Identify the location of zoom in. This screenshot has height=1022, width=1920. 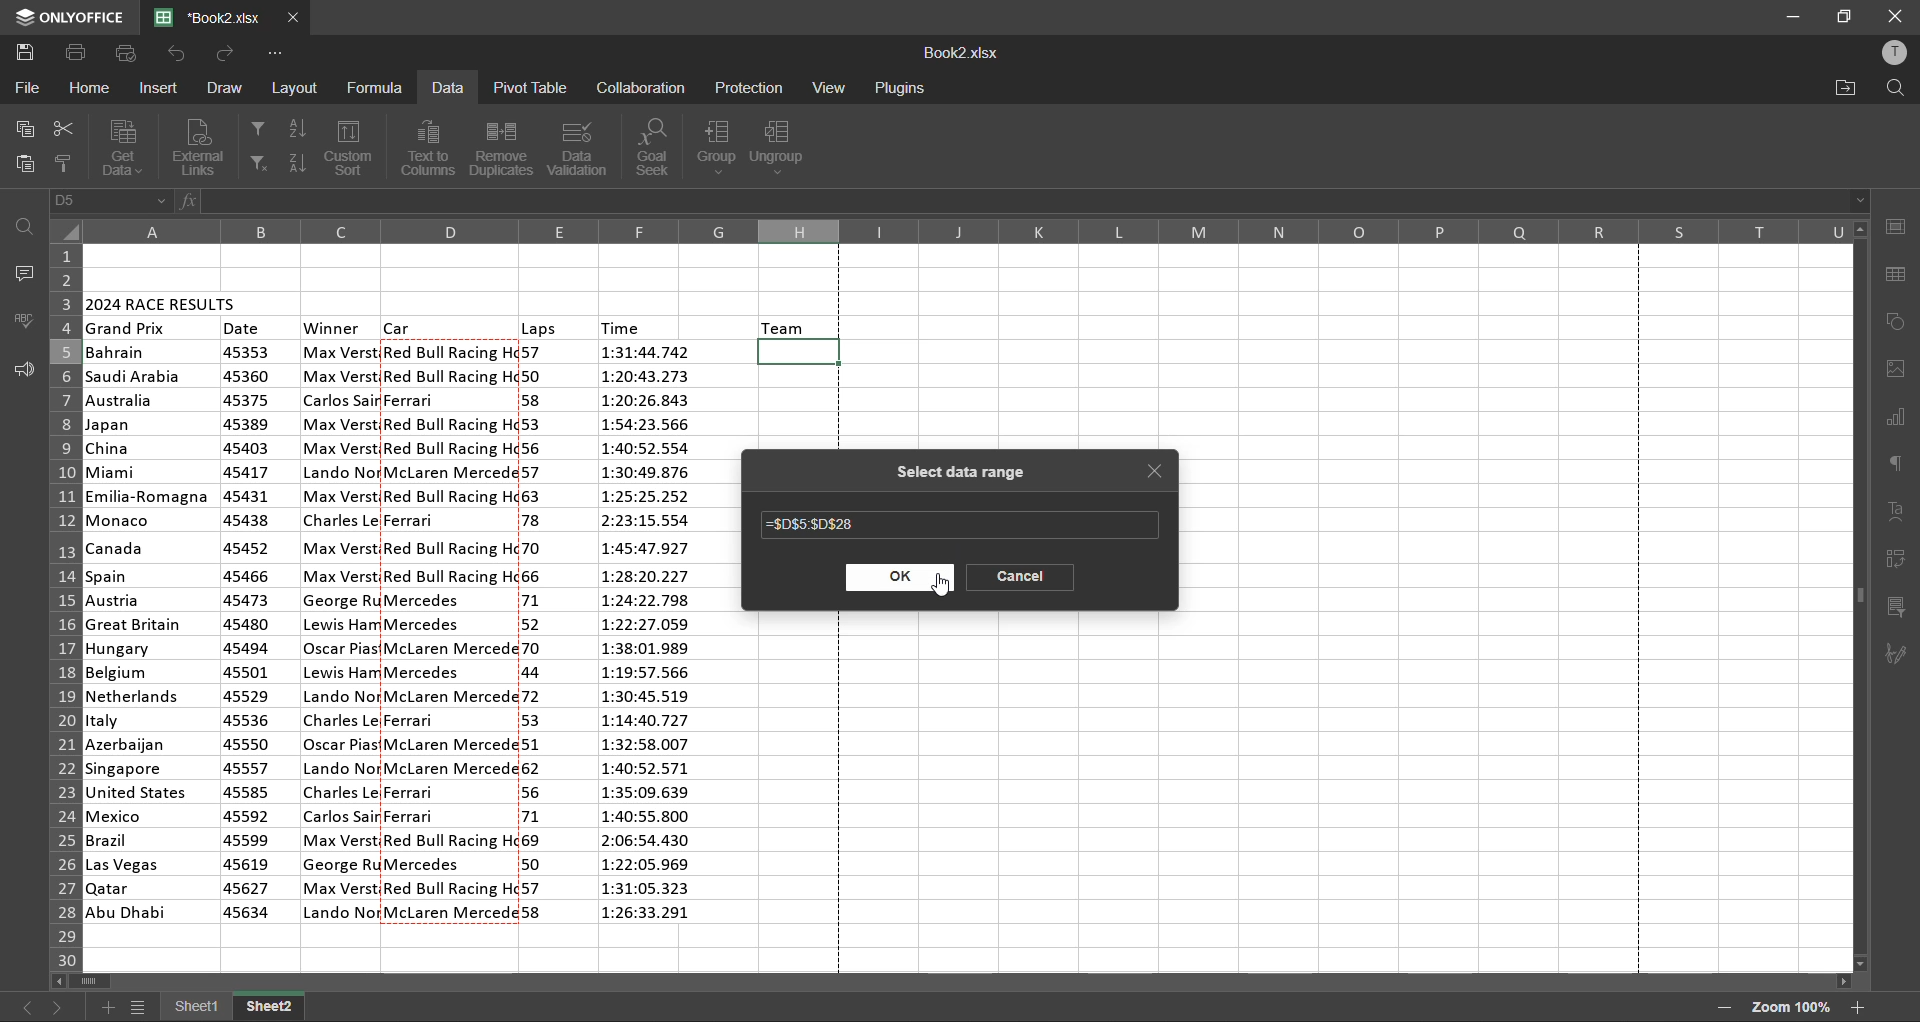
(1858, 1007).